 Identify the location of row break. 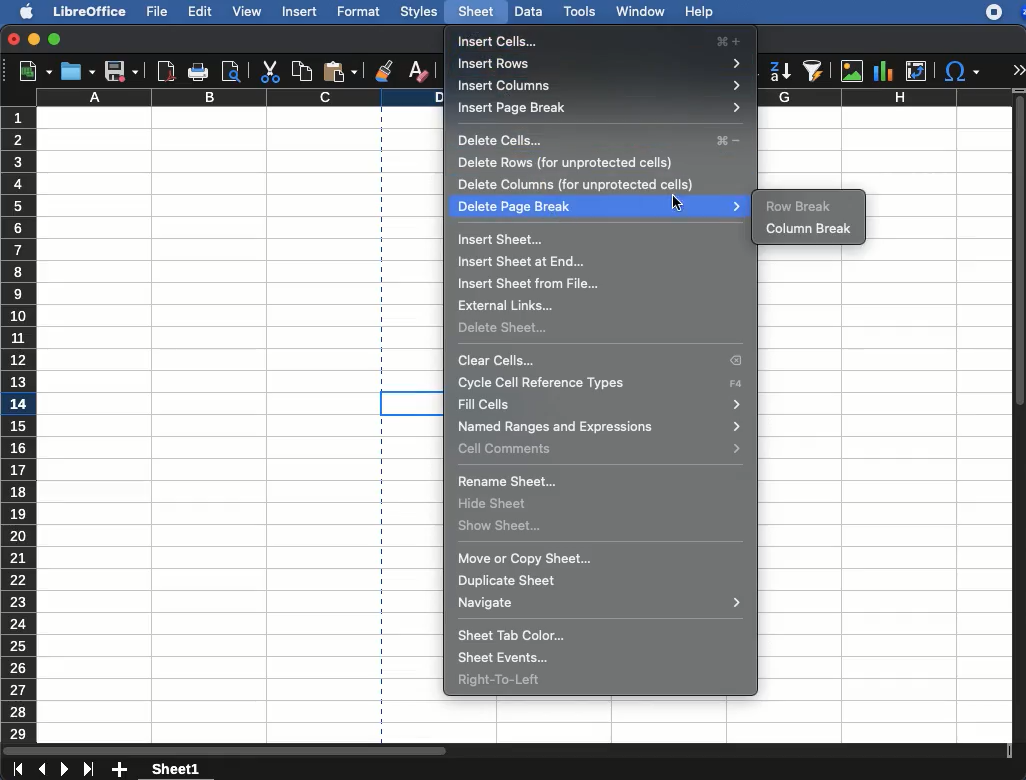
(803, 206).